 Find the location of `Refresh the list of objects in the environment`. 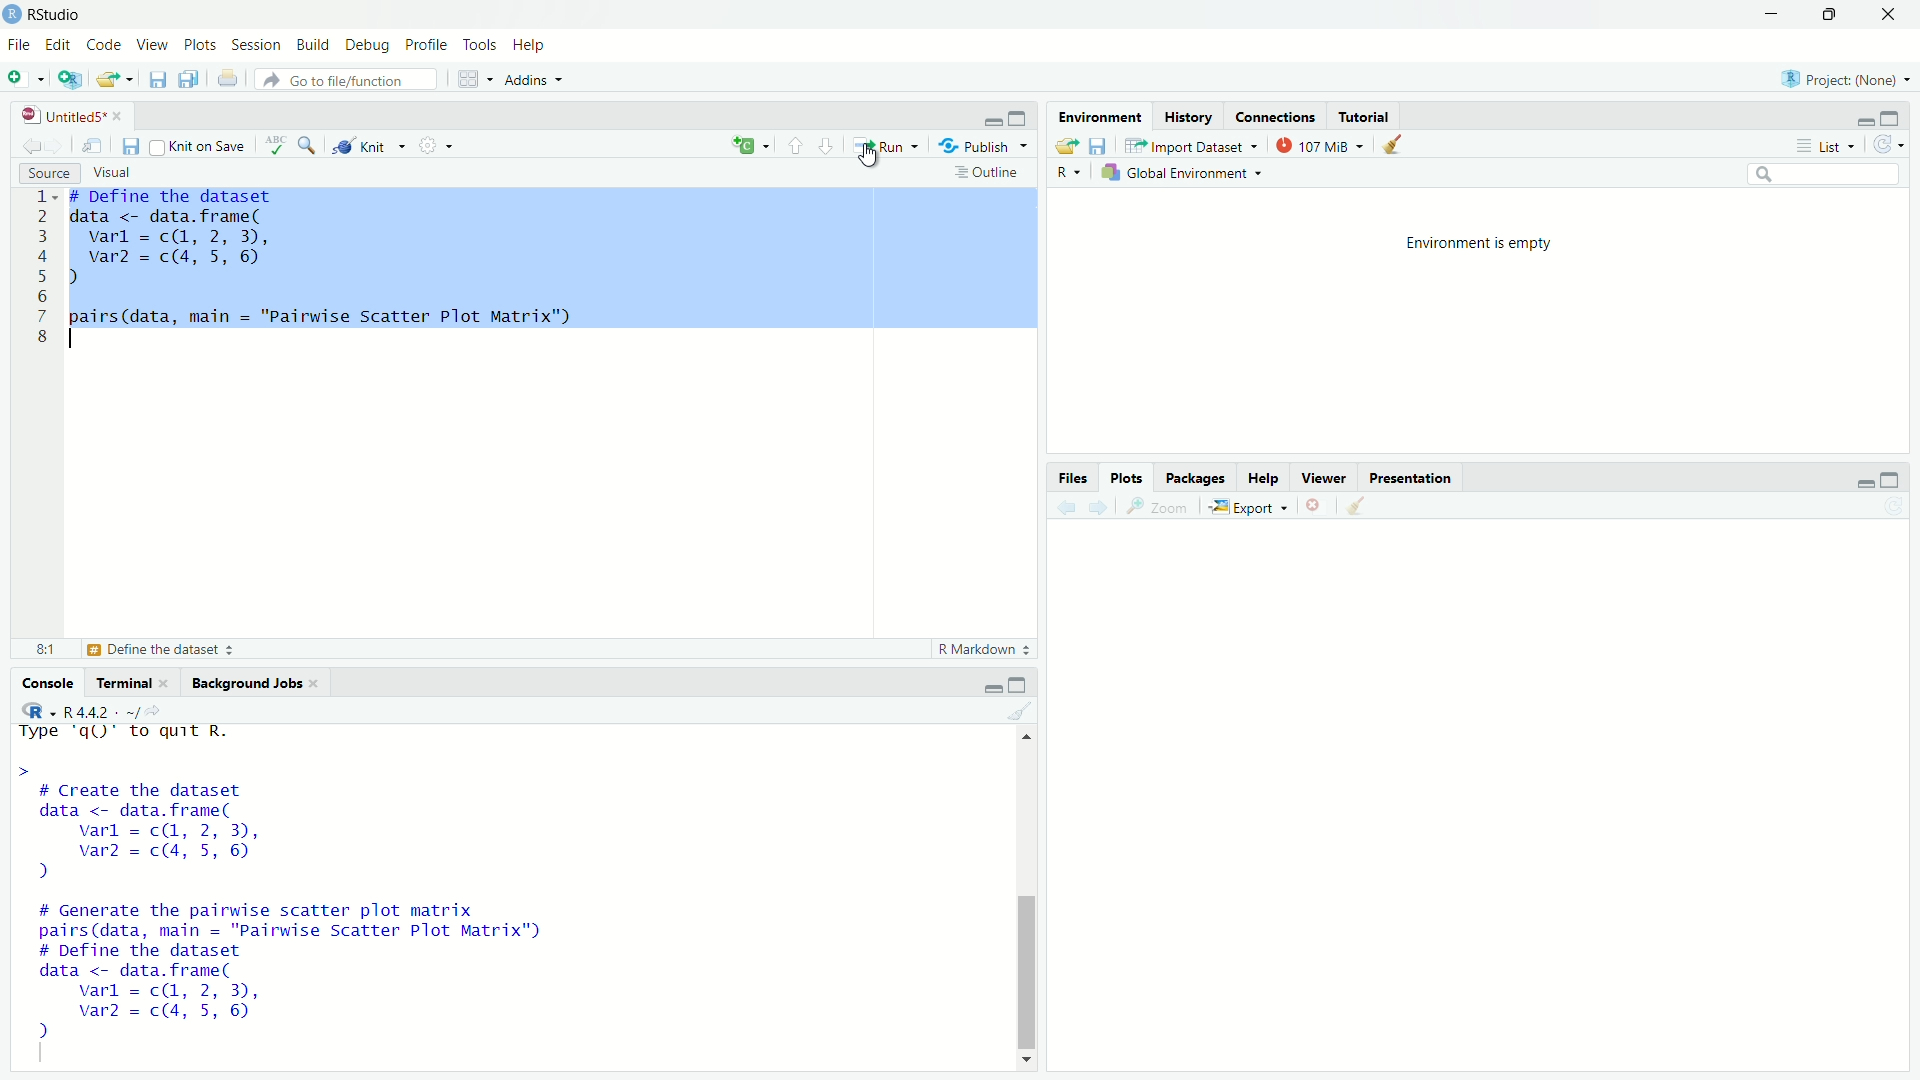

Refresh the list of objects in the environment is located at coordinates (1888, 145).